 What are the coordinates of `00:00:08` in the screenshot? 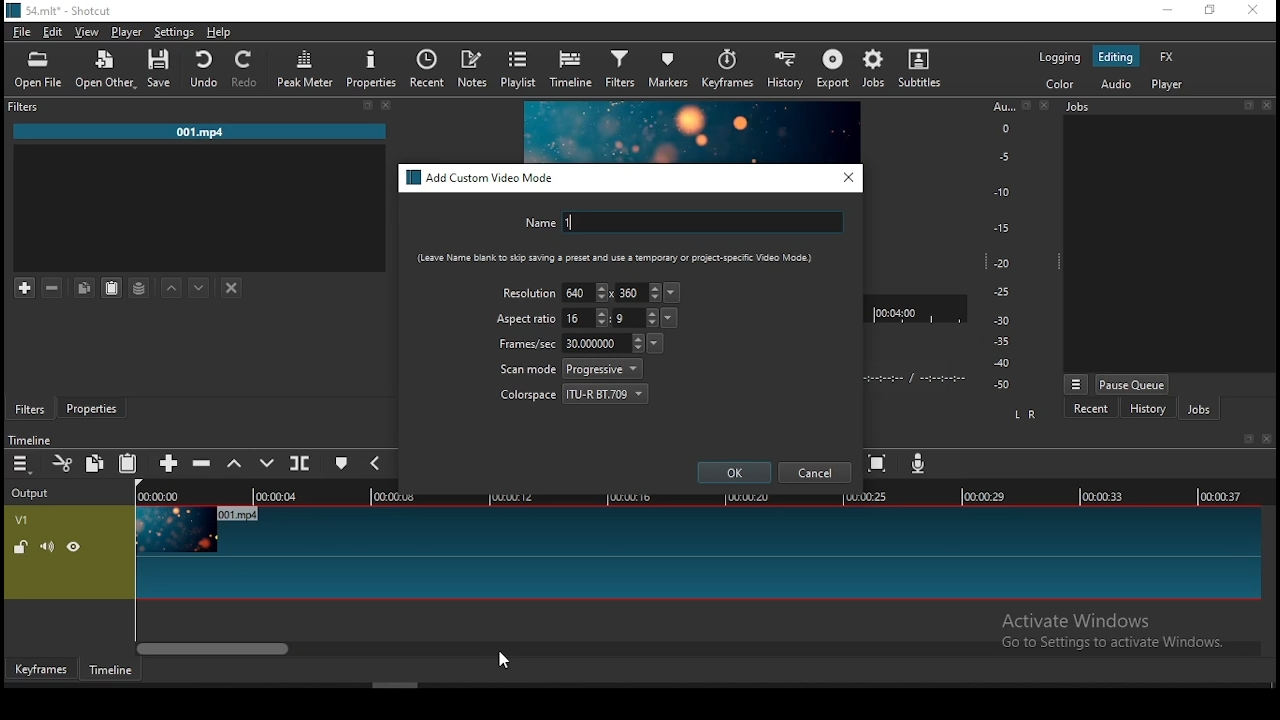 It's located at (402, 497).